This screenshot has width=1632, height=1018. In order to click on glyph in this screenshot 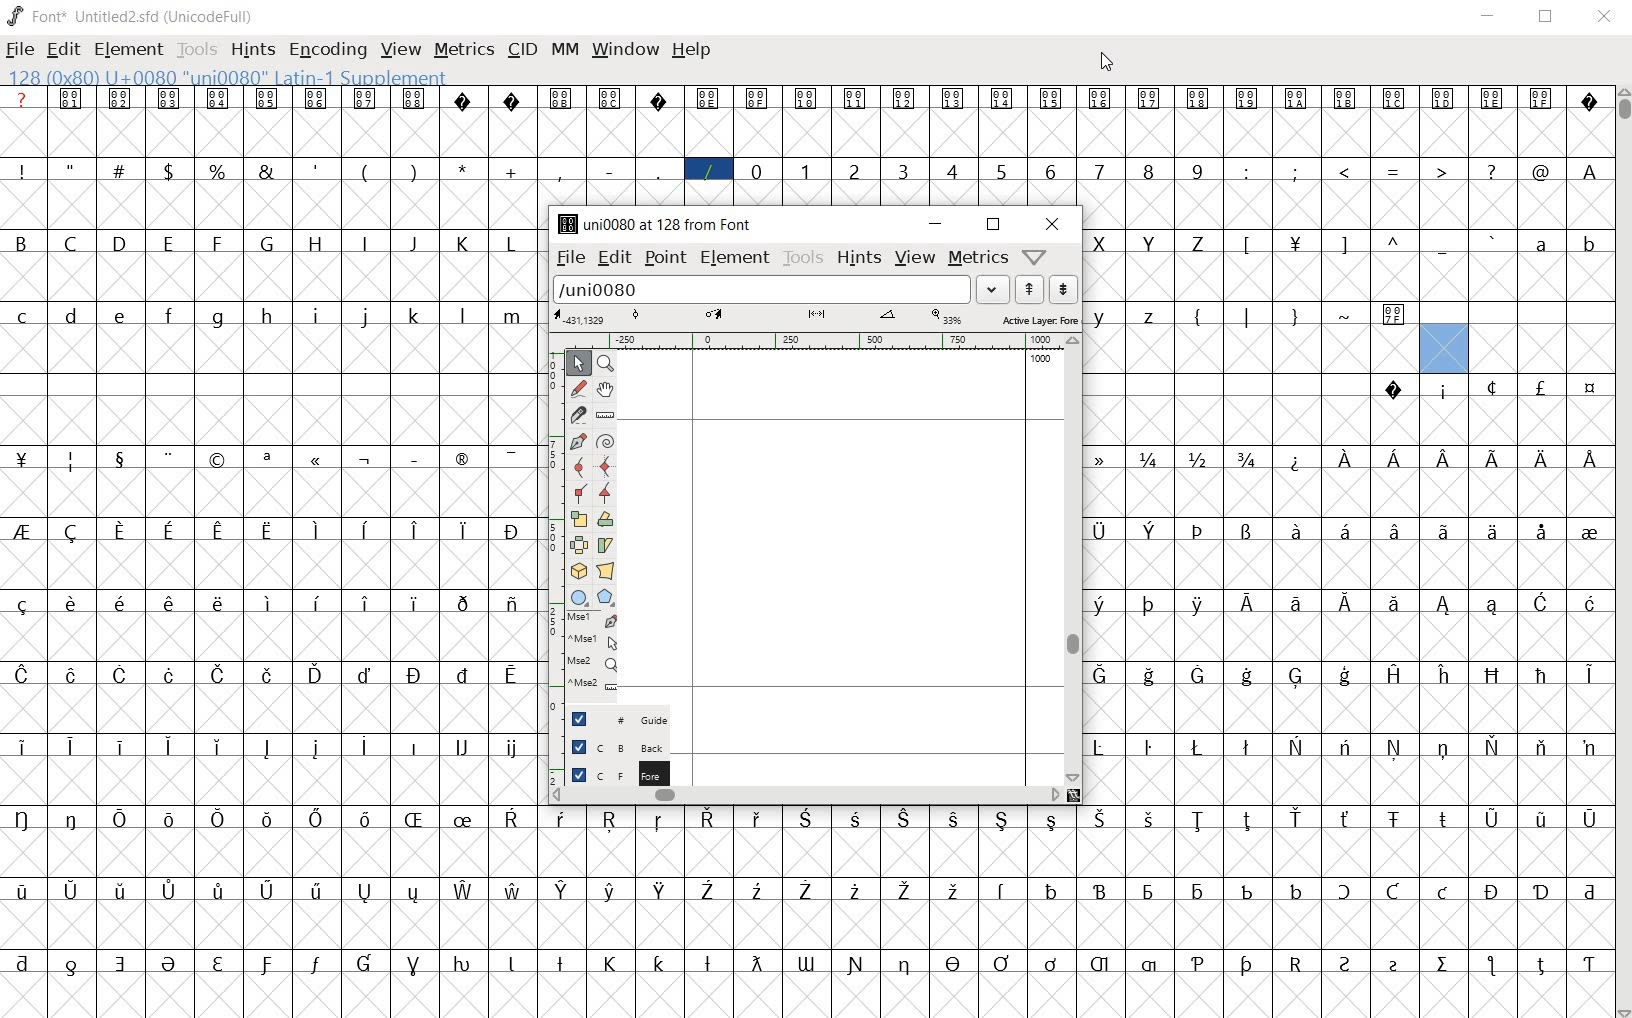, I will do `click(756, 99)`.